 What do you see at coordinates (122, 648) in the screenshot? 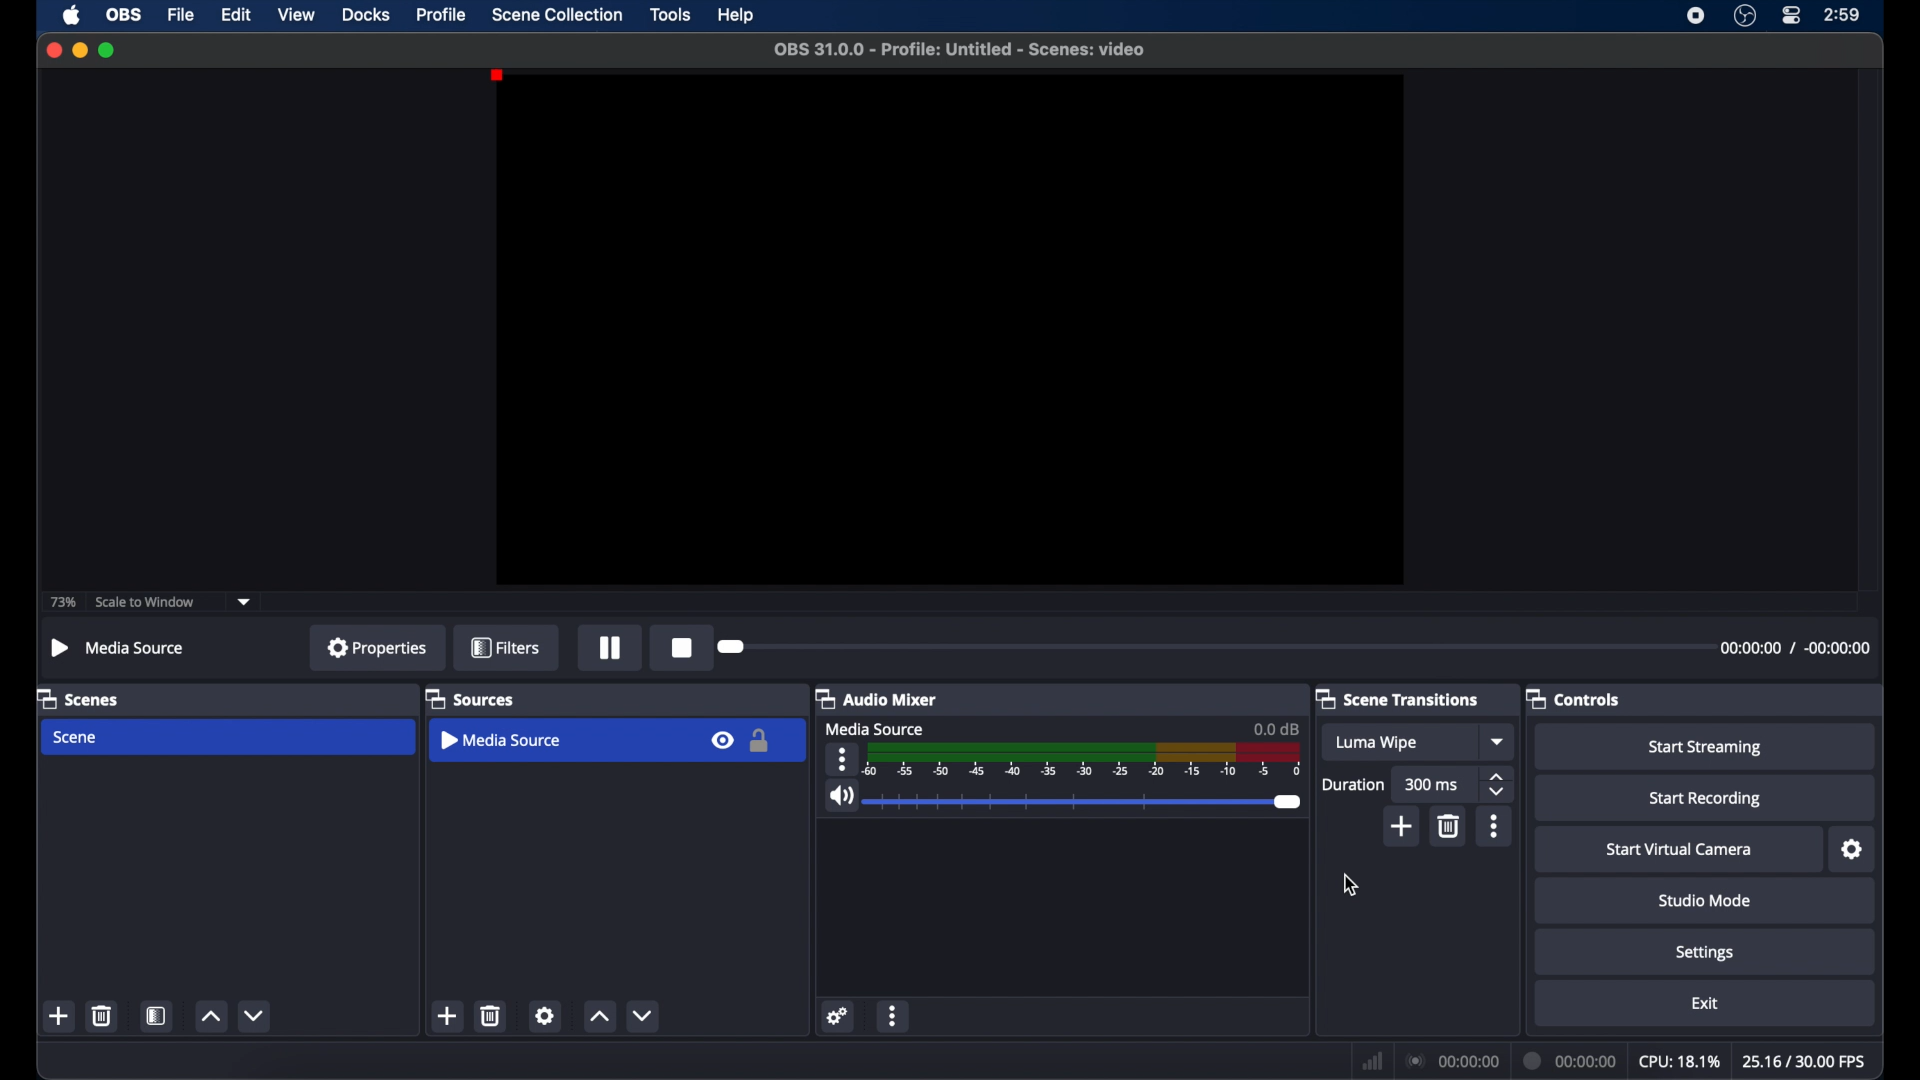
I see `no source selected` at bounding box center [122, 648].